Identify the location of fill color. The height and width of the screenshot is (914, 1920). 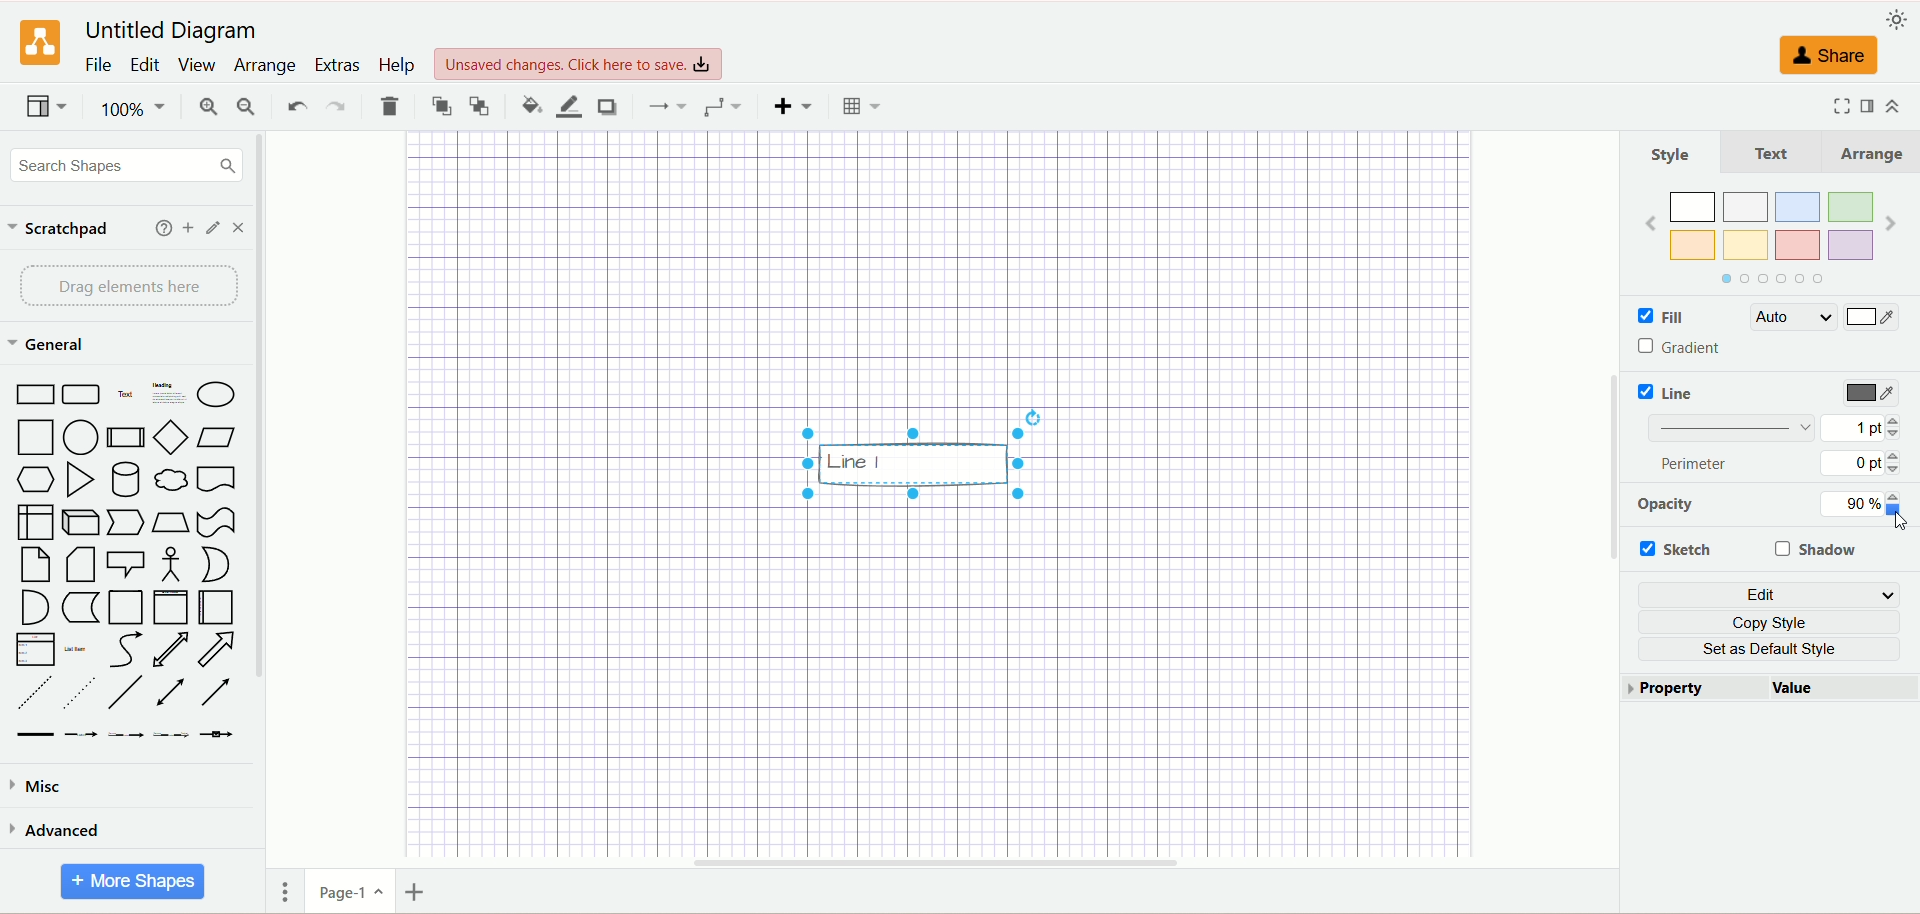
(524, 103).